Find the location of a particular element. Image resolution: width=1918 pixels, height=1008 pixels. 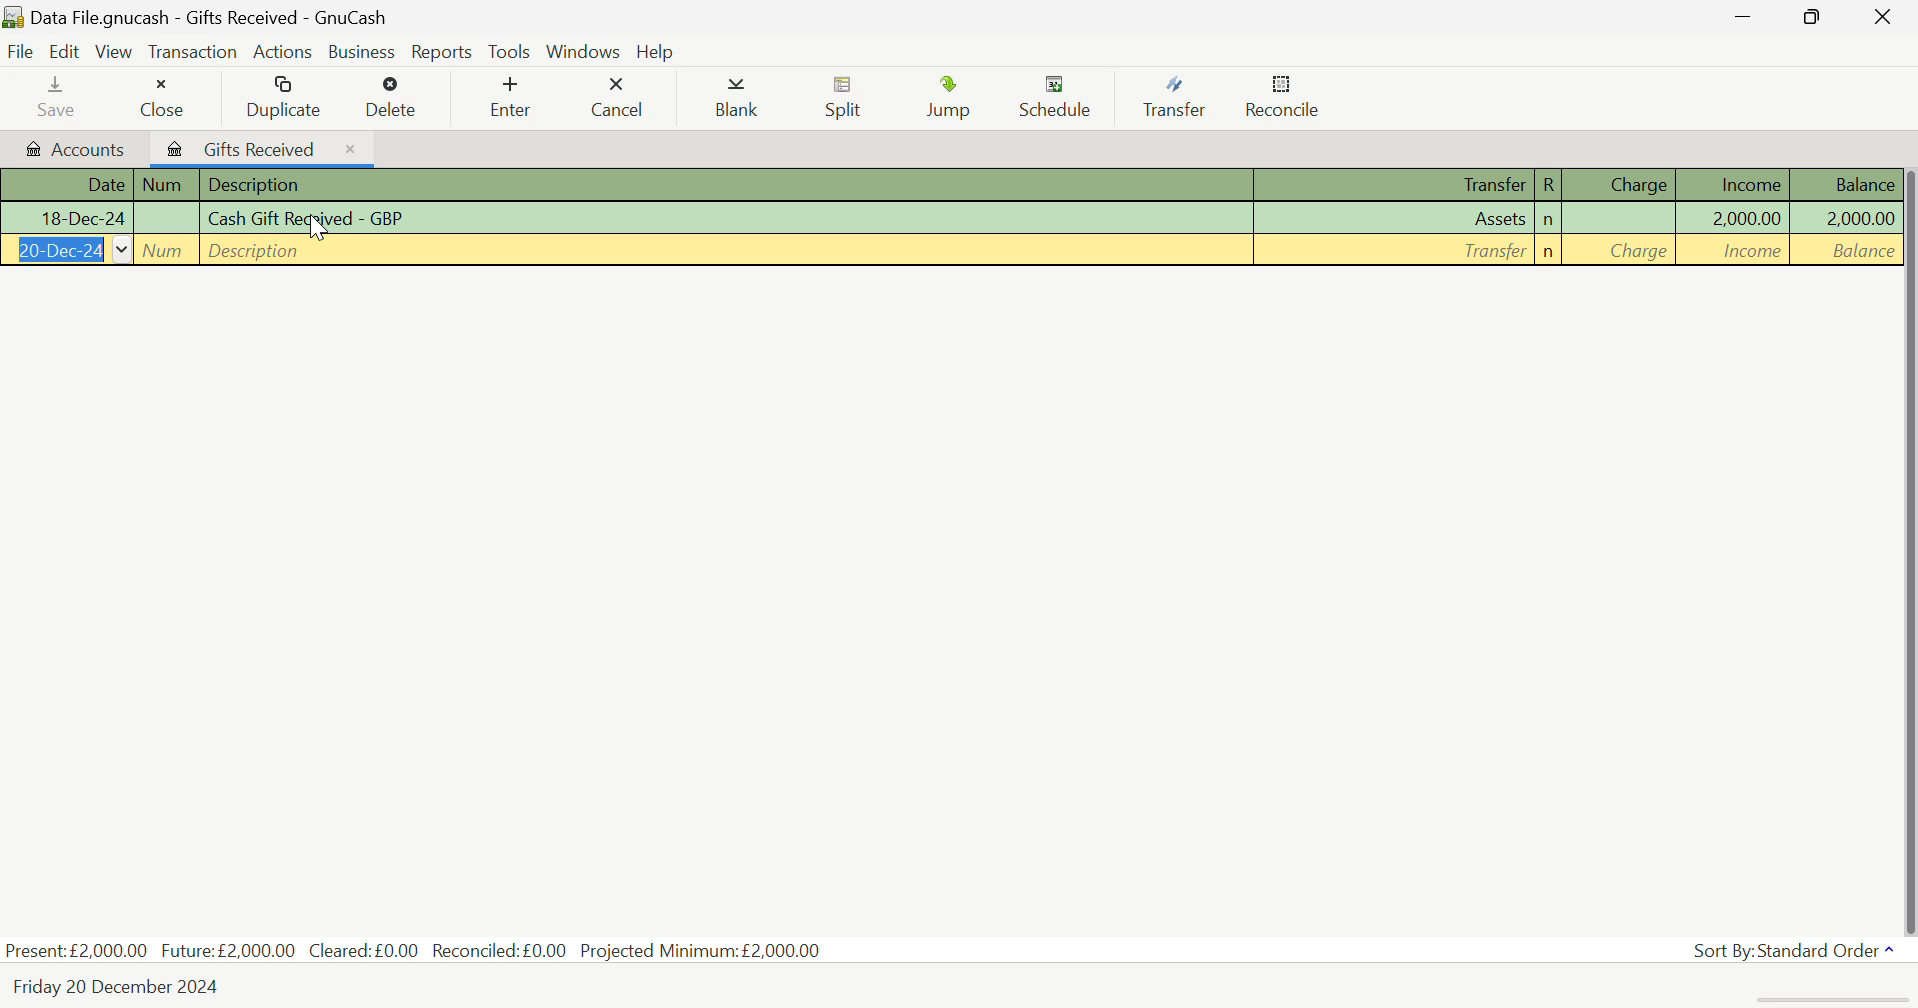

Num is located at coordinates (167, 251).